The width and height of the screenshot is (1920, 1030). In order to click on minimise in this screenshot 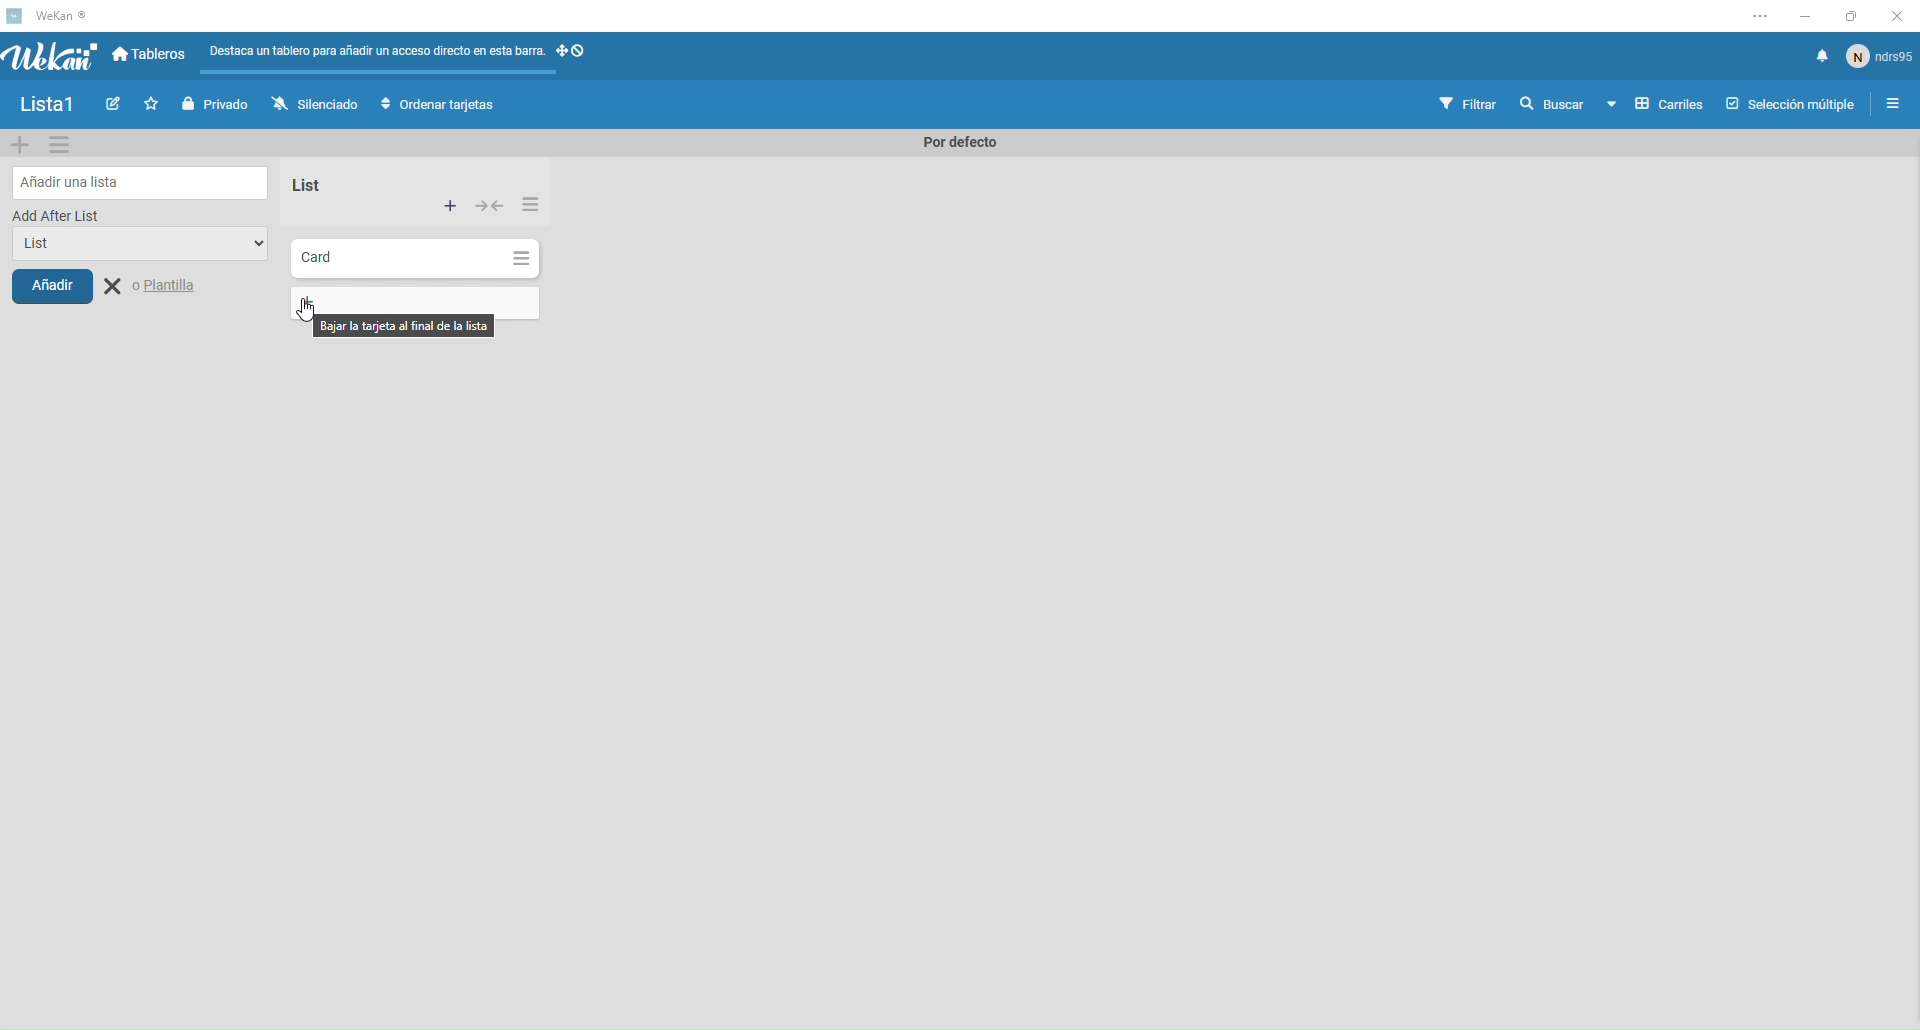, I will do `click(1803, 17)`.